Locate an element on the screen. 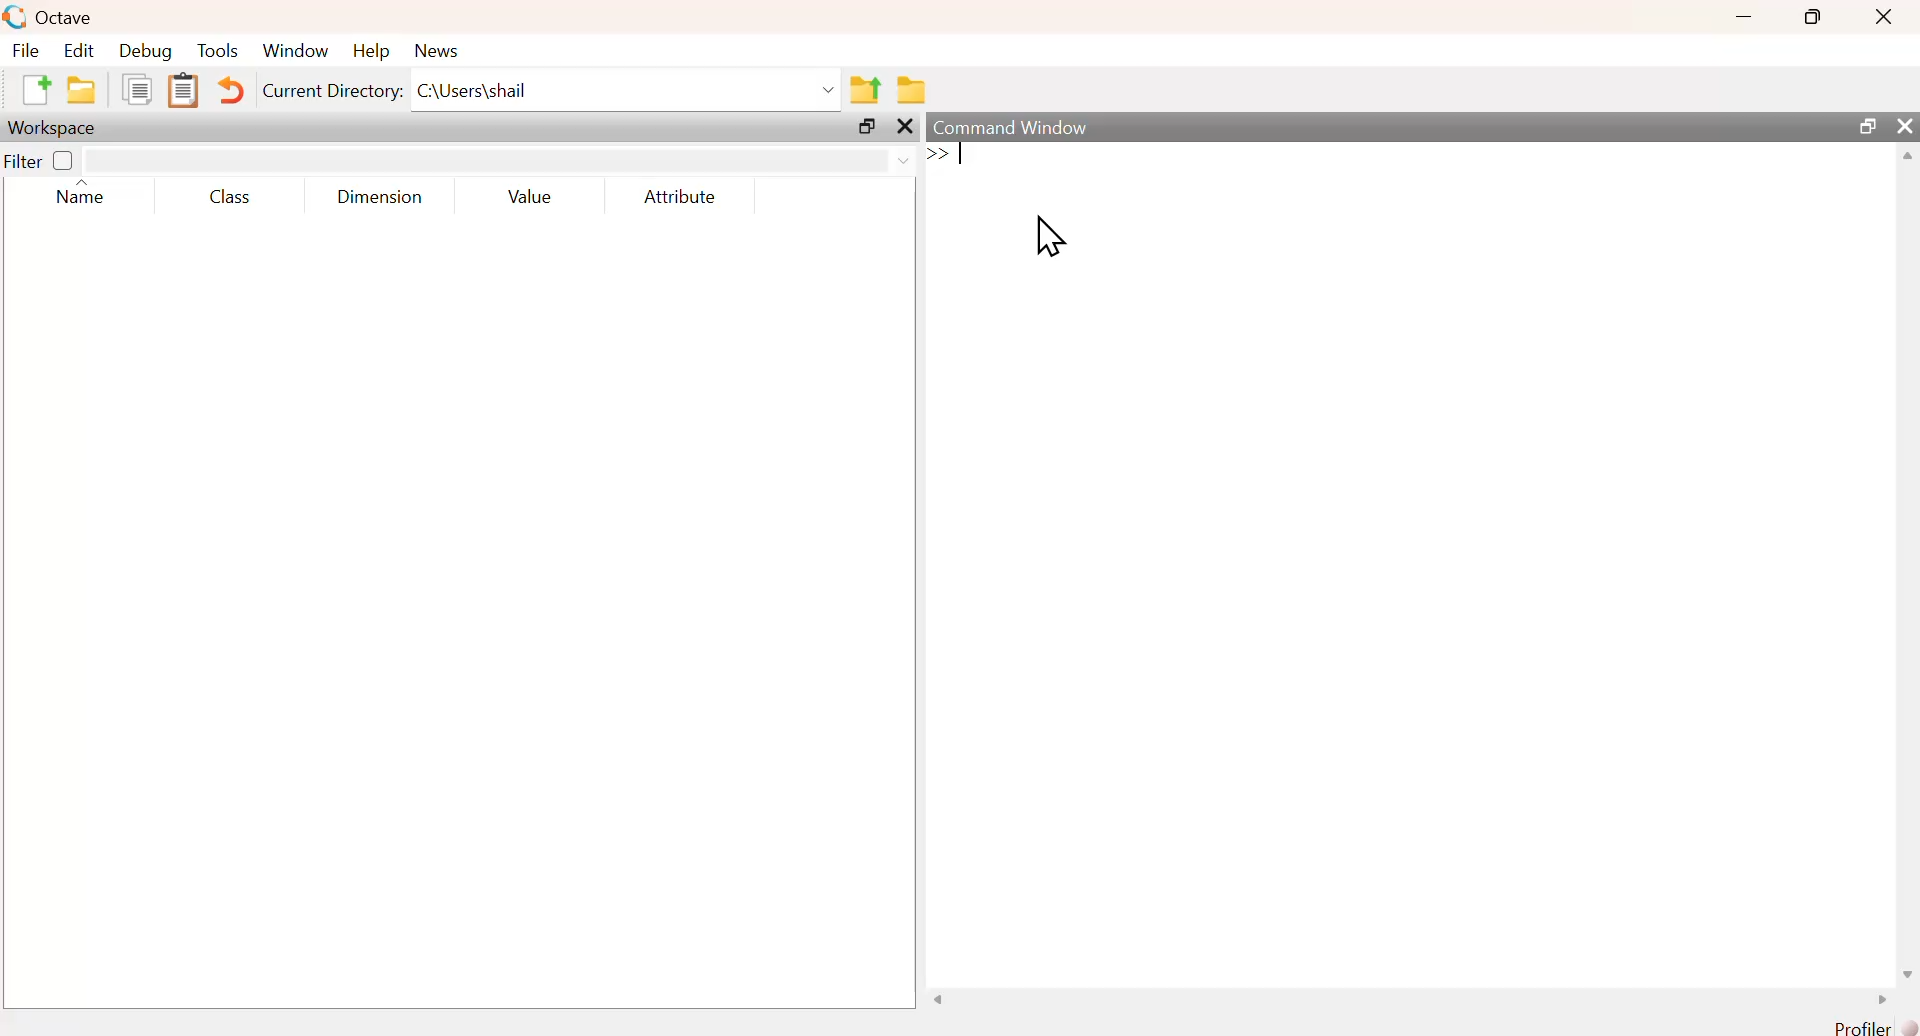  typing cursor is located at coordinates (943, 156).